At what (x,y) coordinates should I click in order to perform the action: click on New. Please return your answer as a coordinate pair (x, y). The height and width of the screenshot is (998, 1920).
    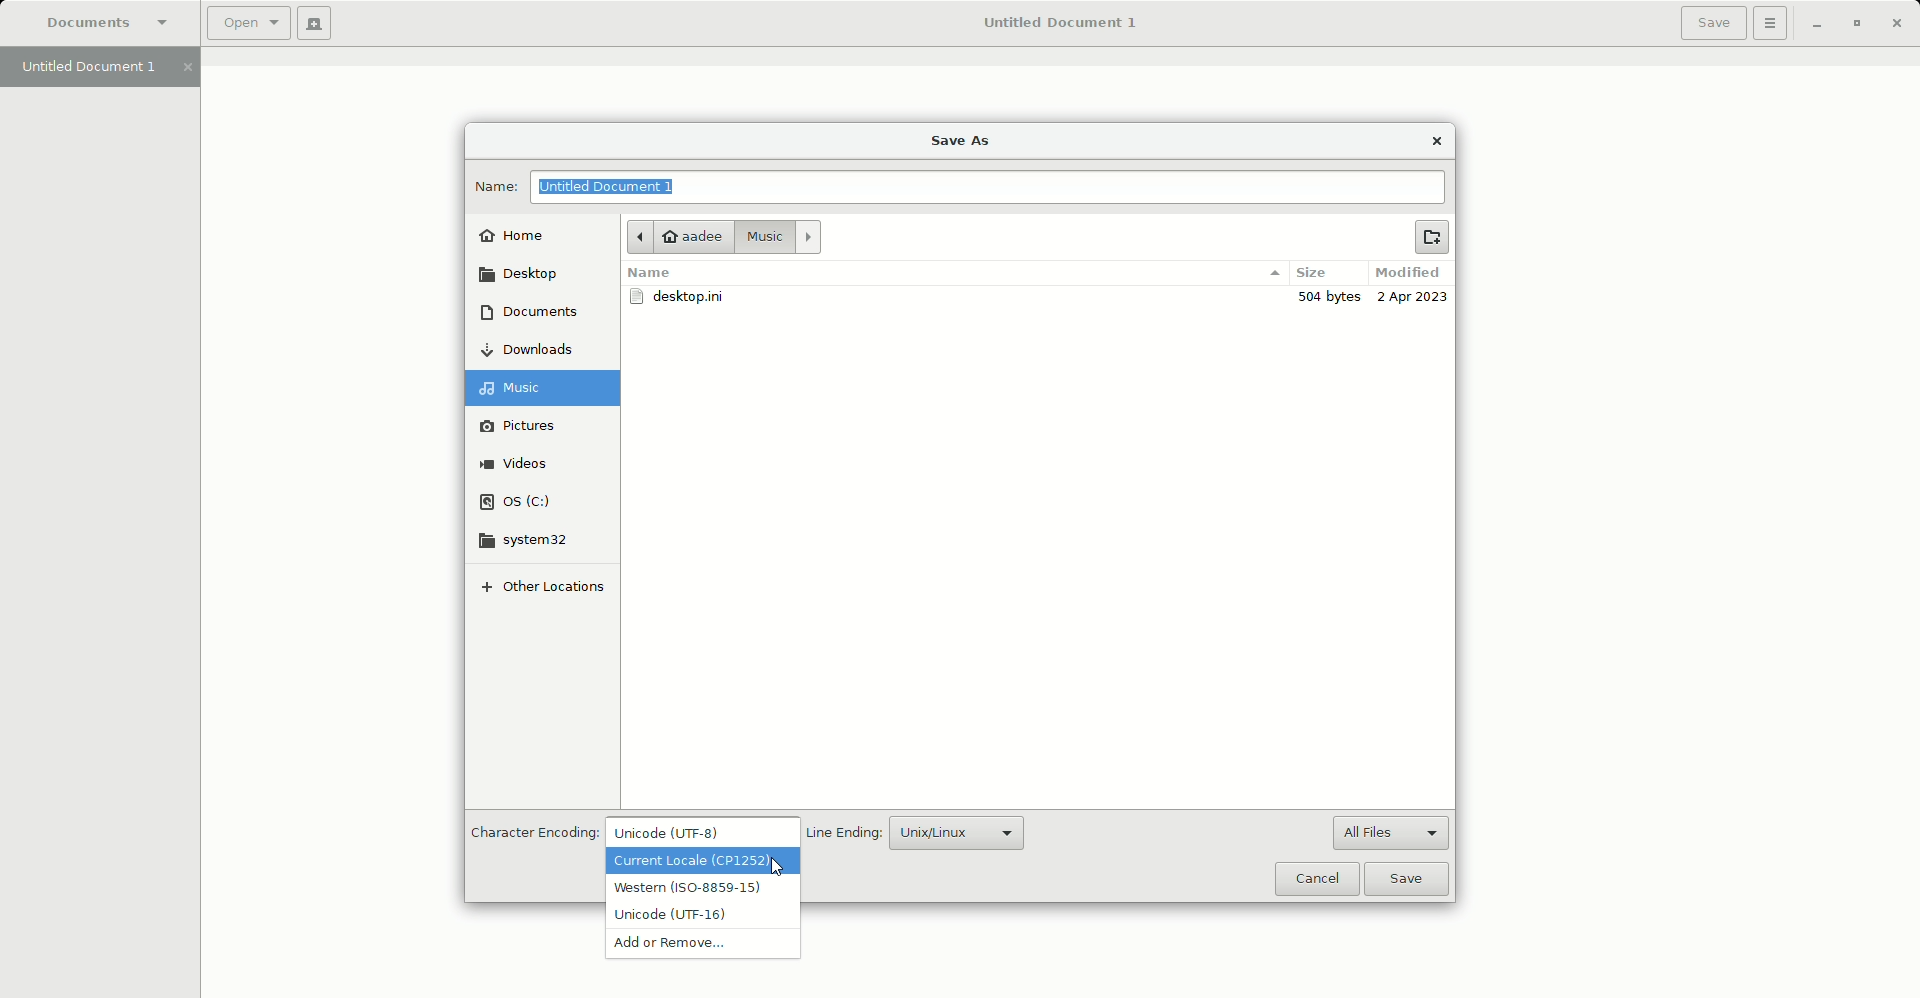
    Looking at the image, I should click on (1431, 238).